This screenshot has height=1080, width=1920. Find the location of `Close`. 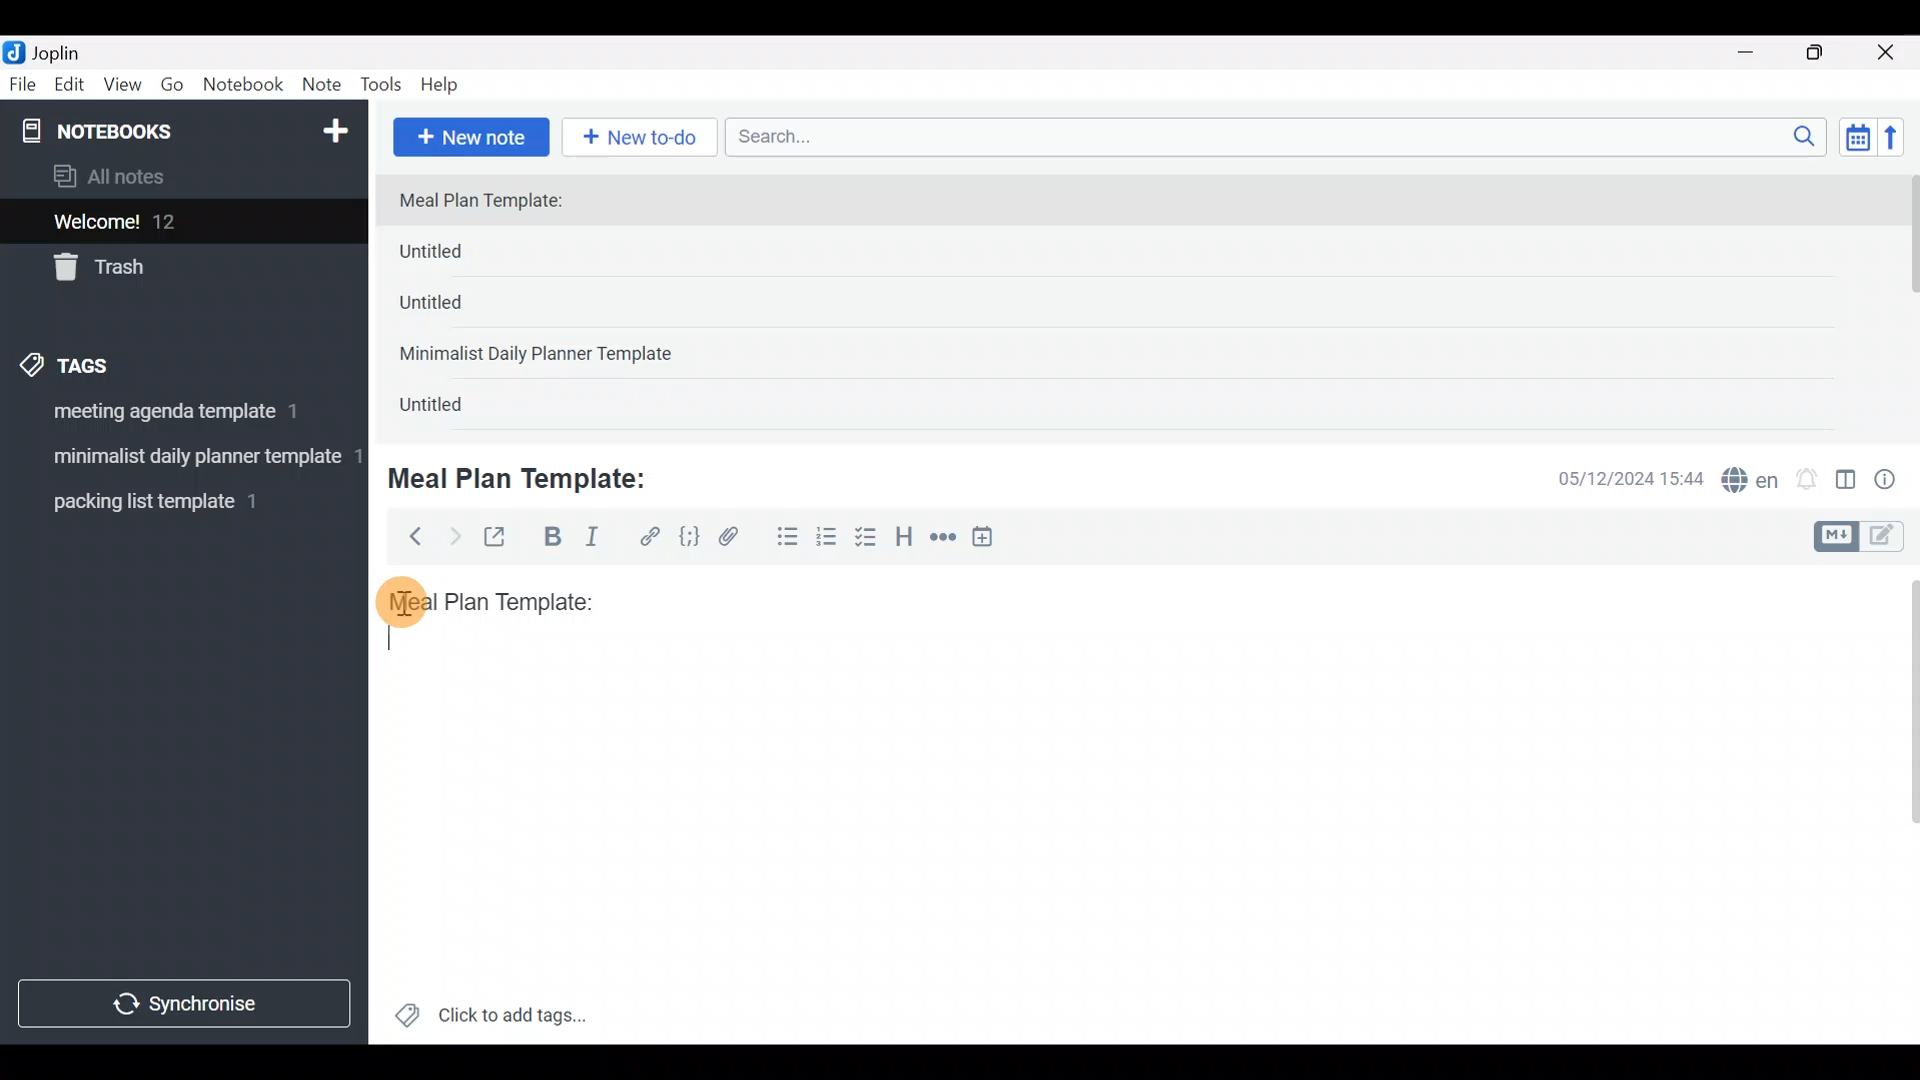

Close is located at coordinates (1889, 54).